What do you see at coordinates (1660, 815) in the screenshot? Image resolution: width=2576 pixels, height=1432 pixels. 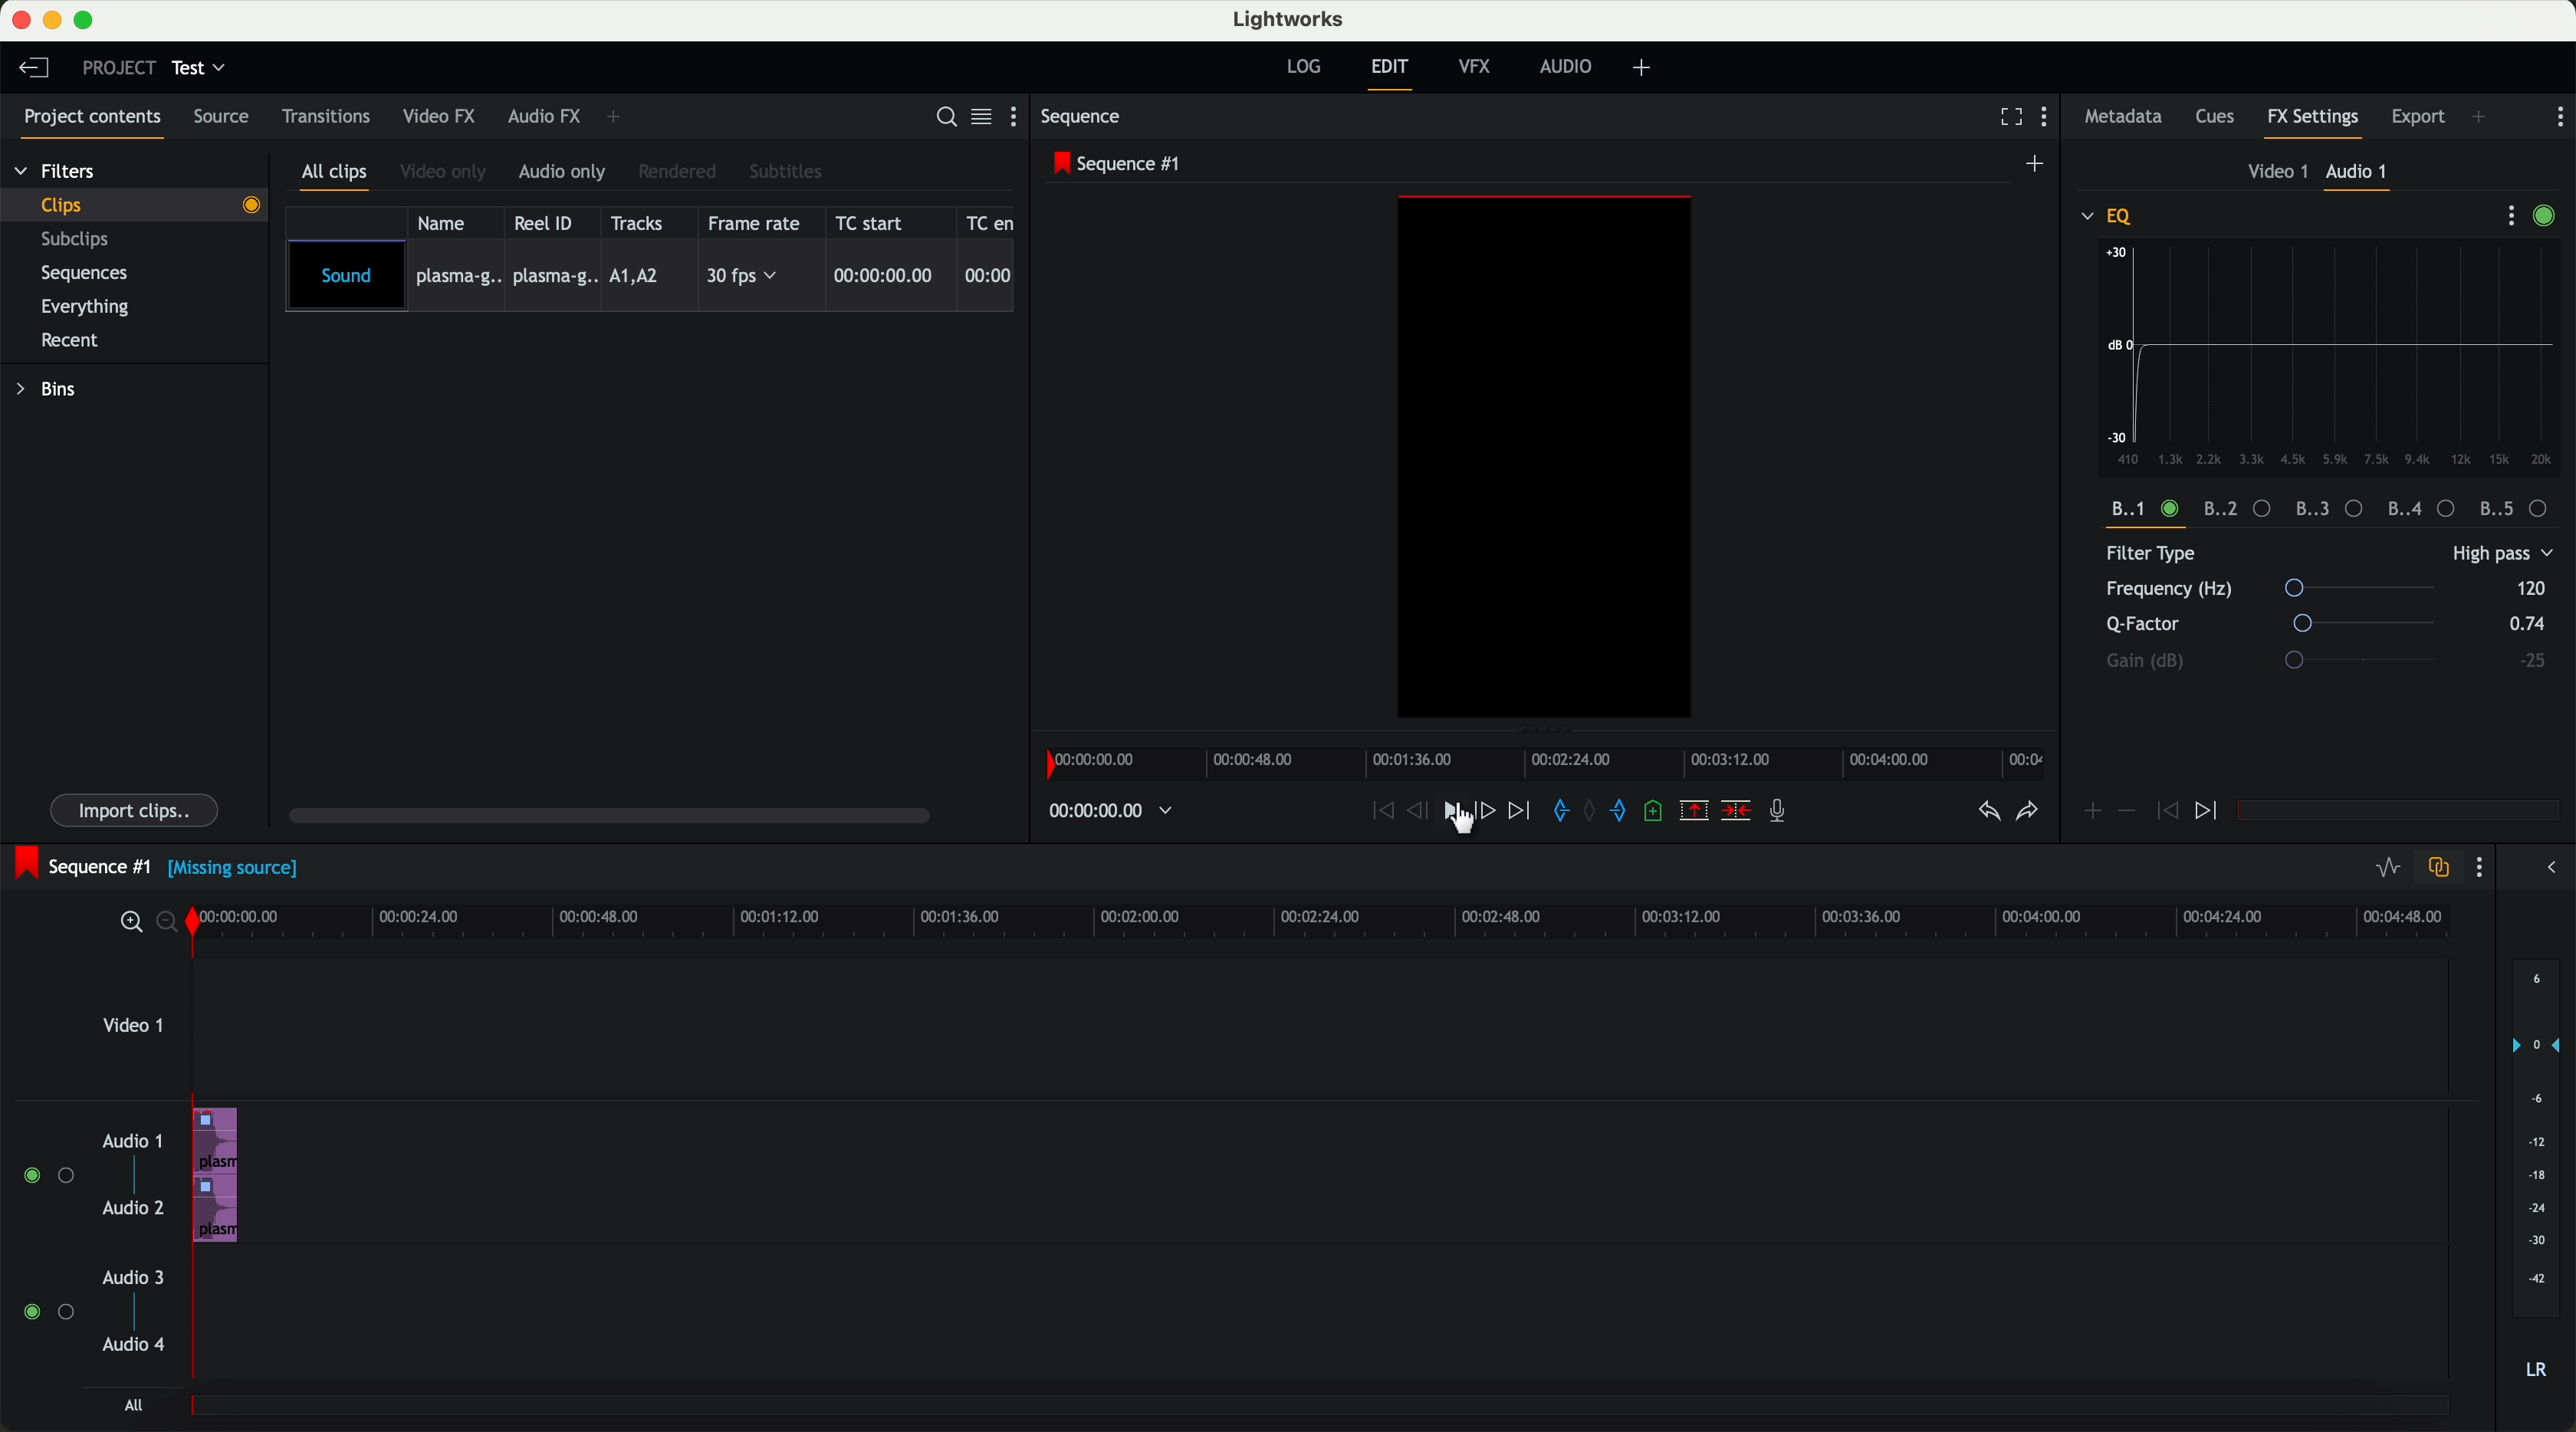 I see `add a cue at the current position` at bounding box center [1660, 815].